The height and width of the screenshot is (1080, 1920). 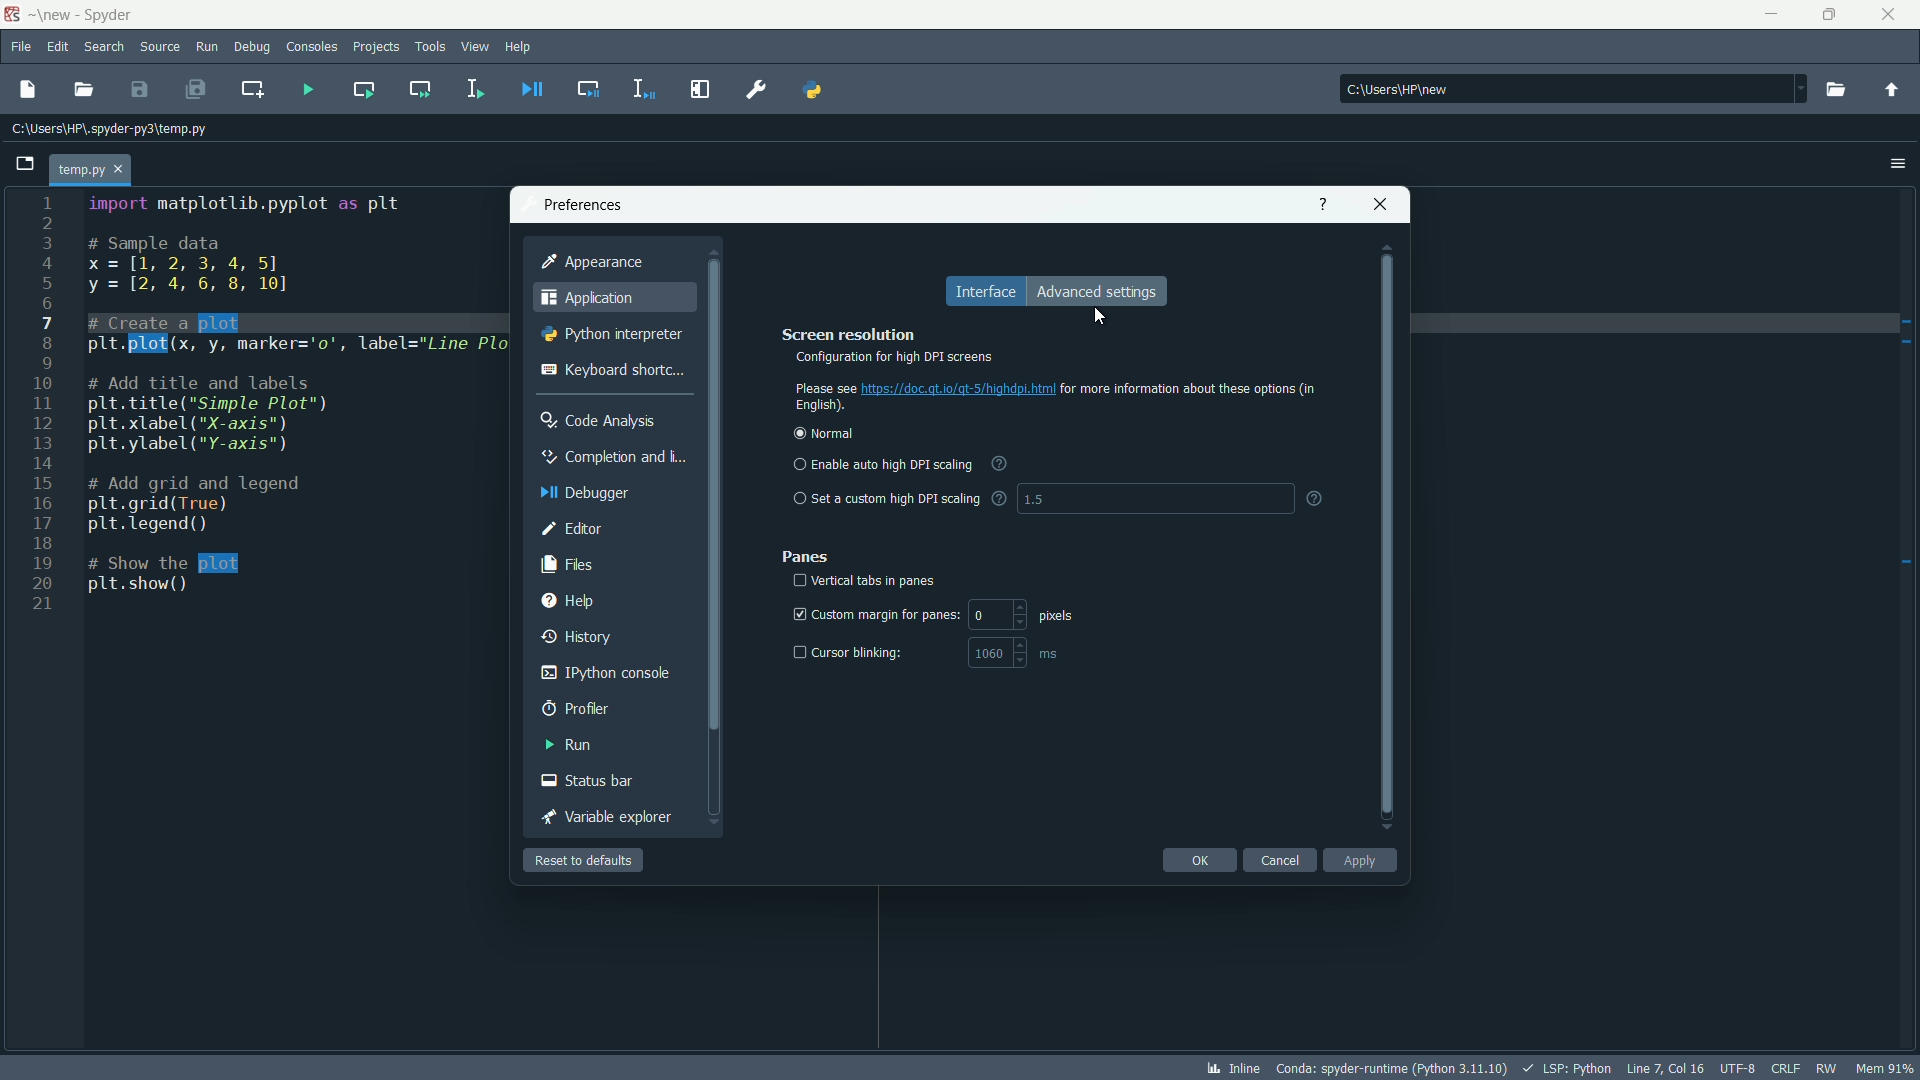 I want to click on help, so click(x=570, y=599).